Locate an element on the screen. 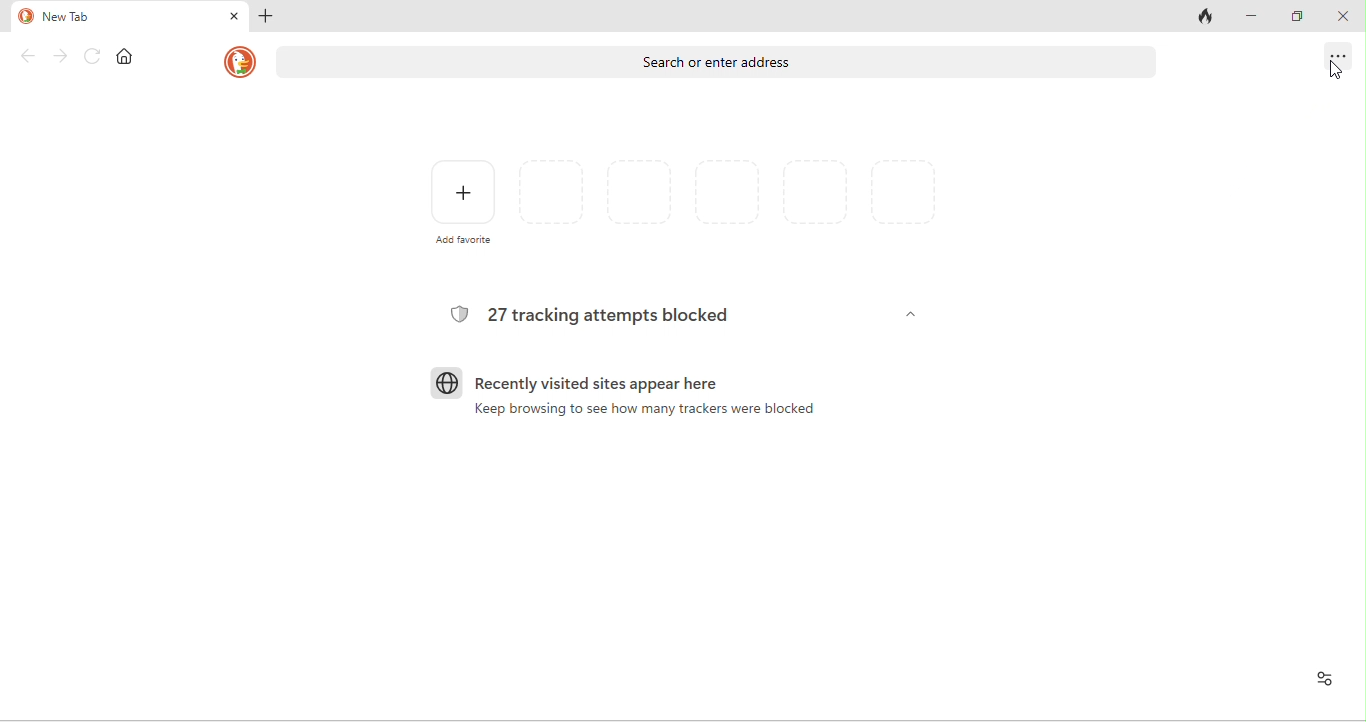 This screenshot has height=722, width=1366. close tab and clear data is located at coordinates (1206, 16).